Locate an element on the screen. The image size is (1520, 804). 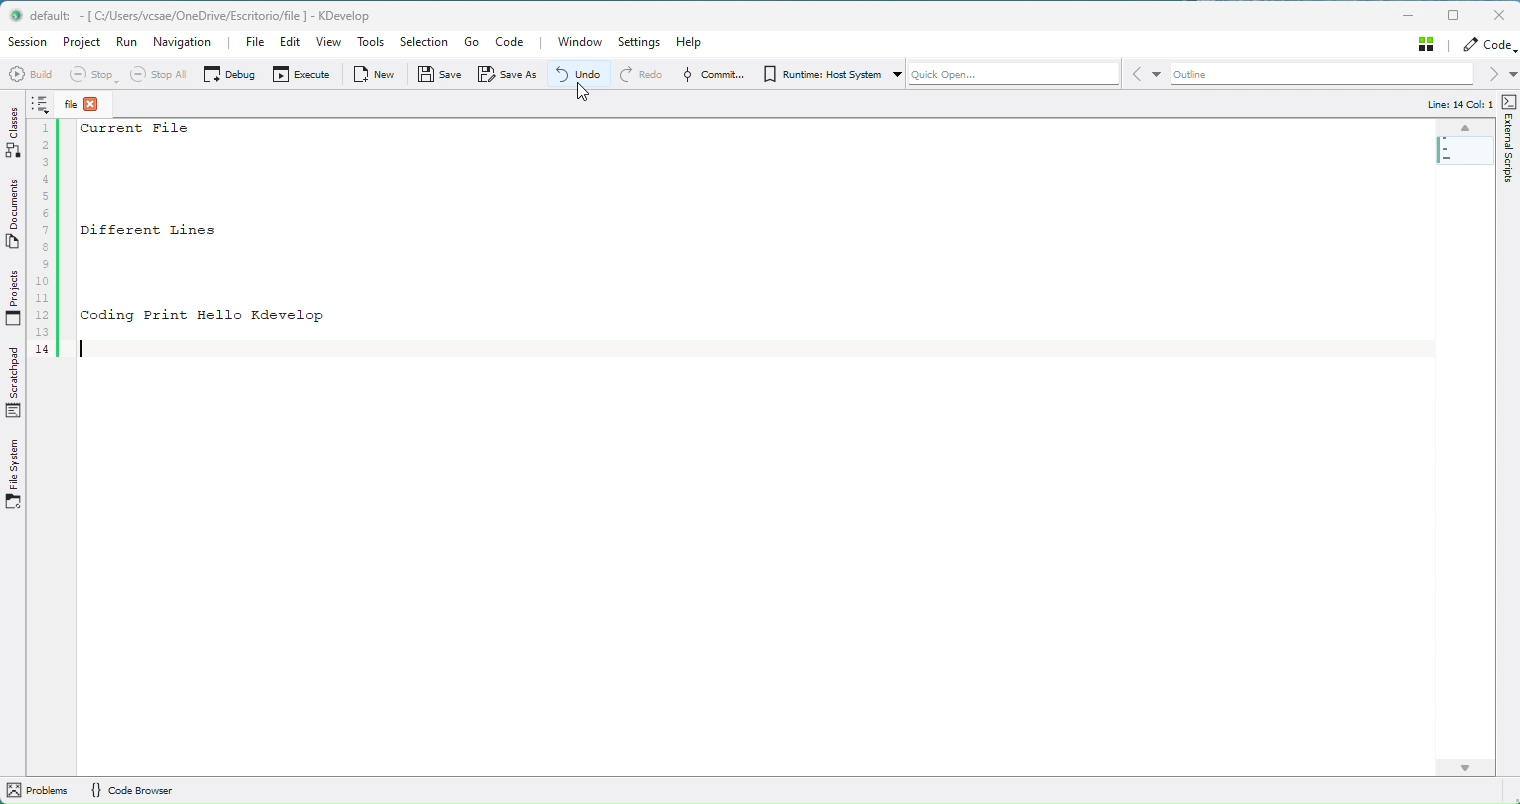
Run is located at coordinates (128, 43).